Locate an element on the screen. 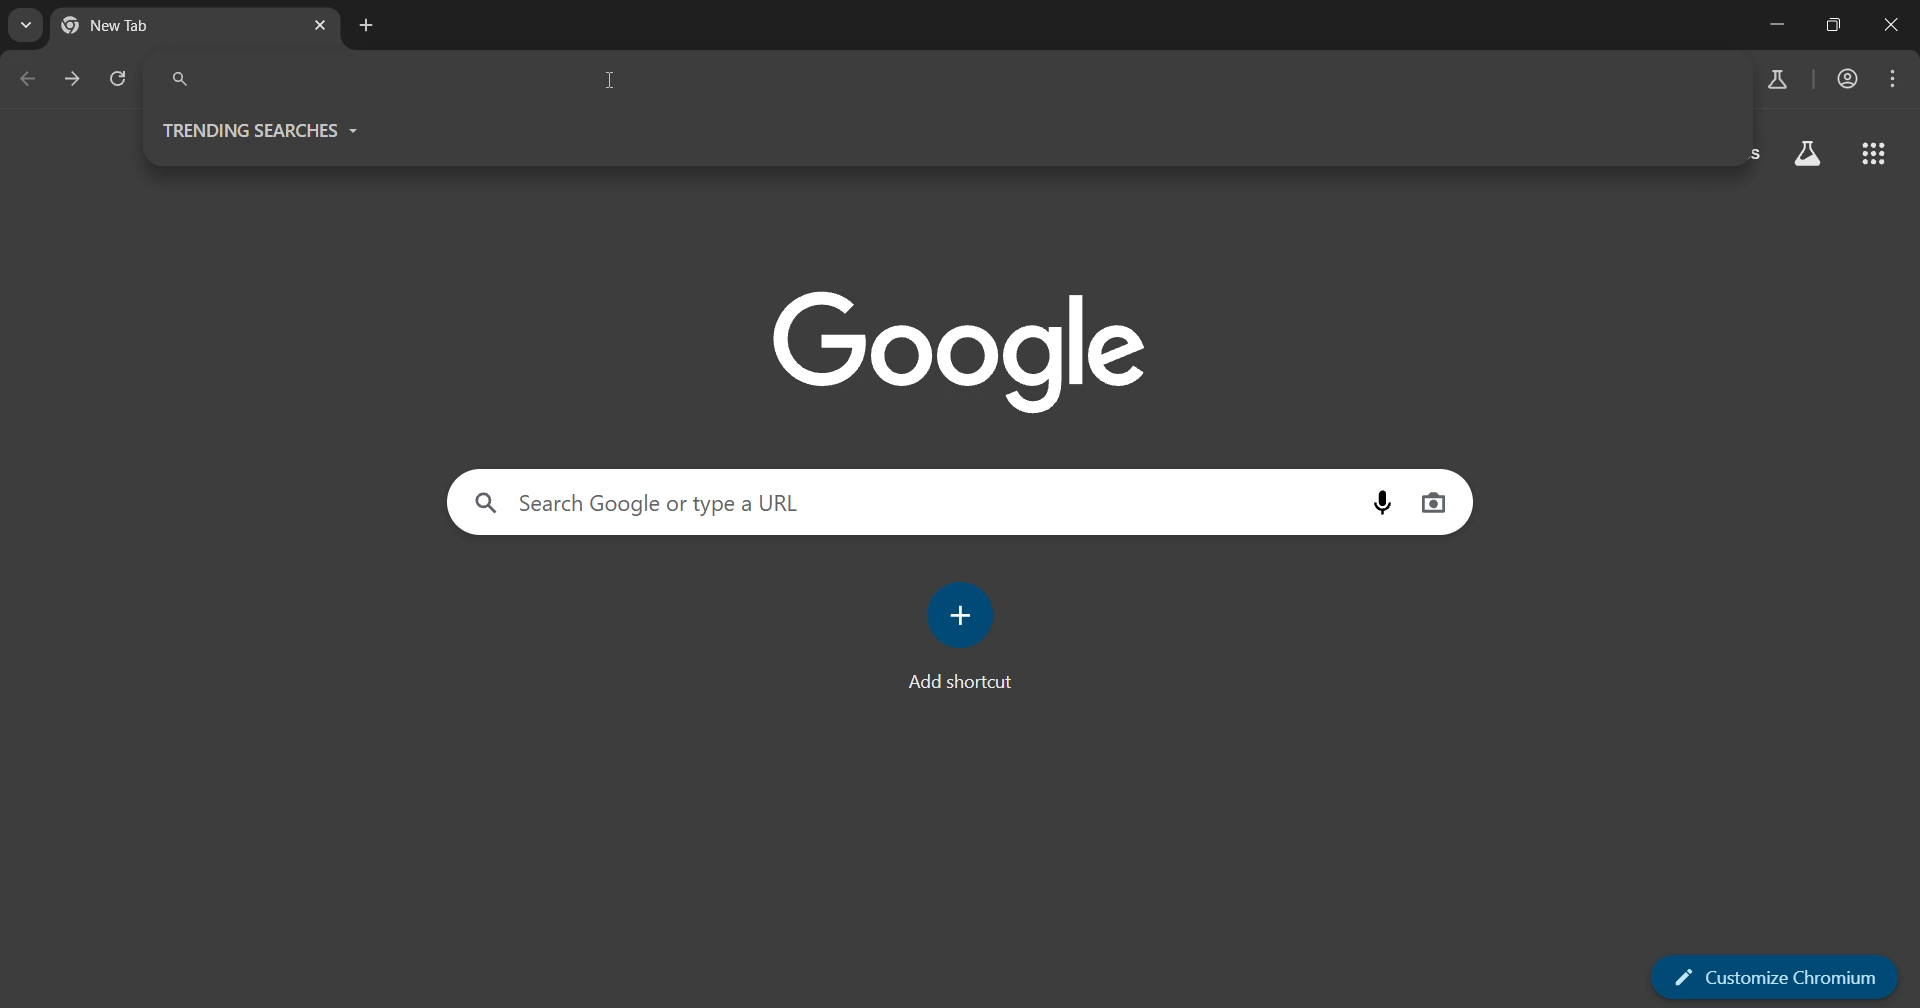  close tab is located at coordinates (320, 25).